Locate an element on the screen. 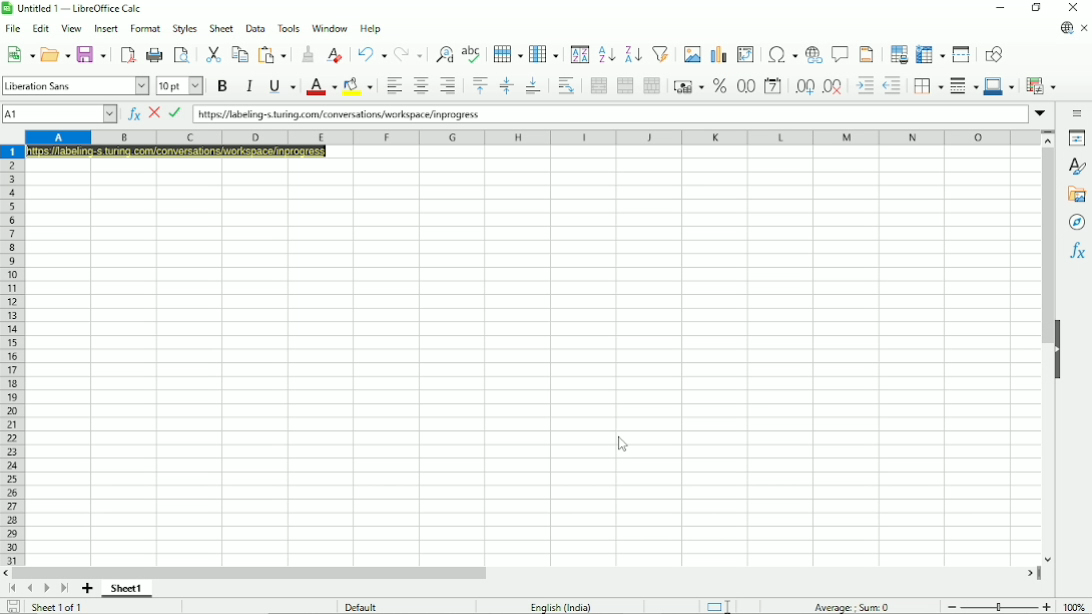 Image resolution: width=1092 pixels, height=614 pixels. Column headings is located at coordinates (533, 138).